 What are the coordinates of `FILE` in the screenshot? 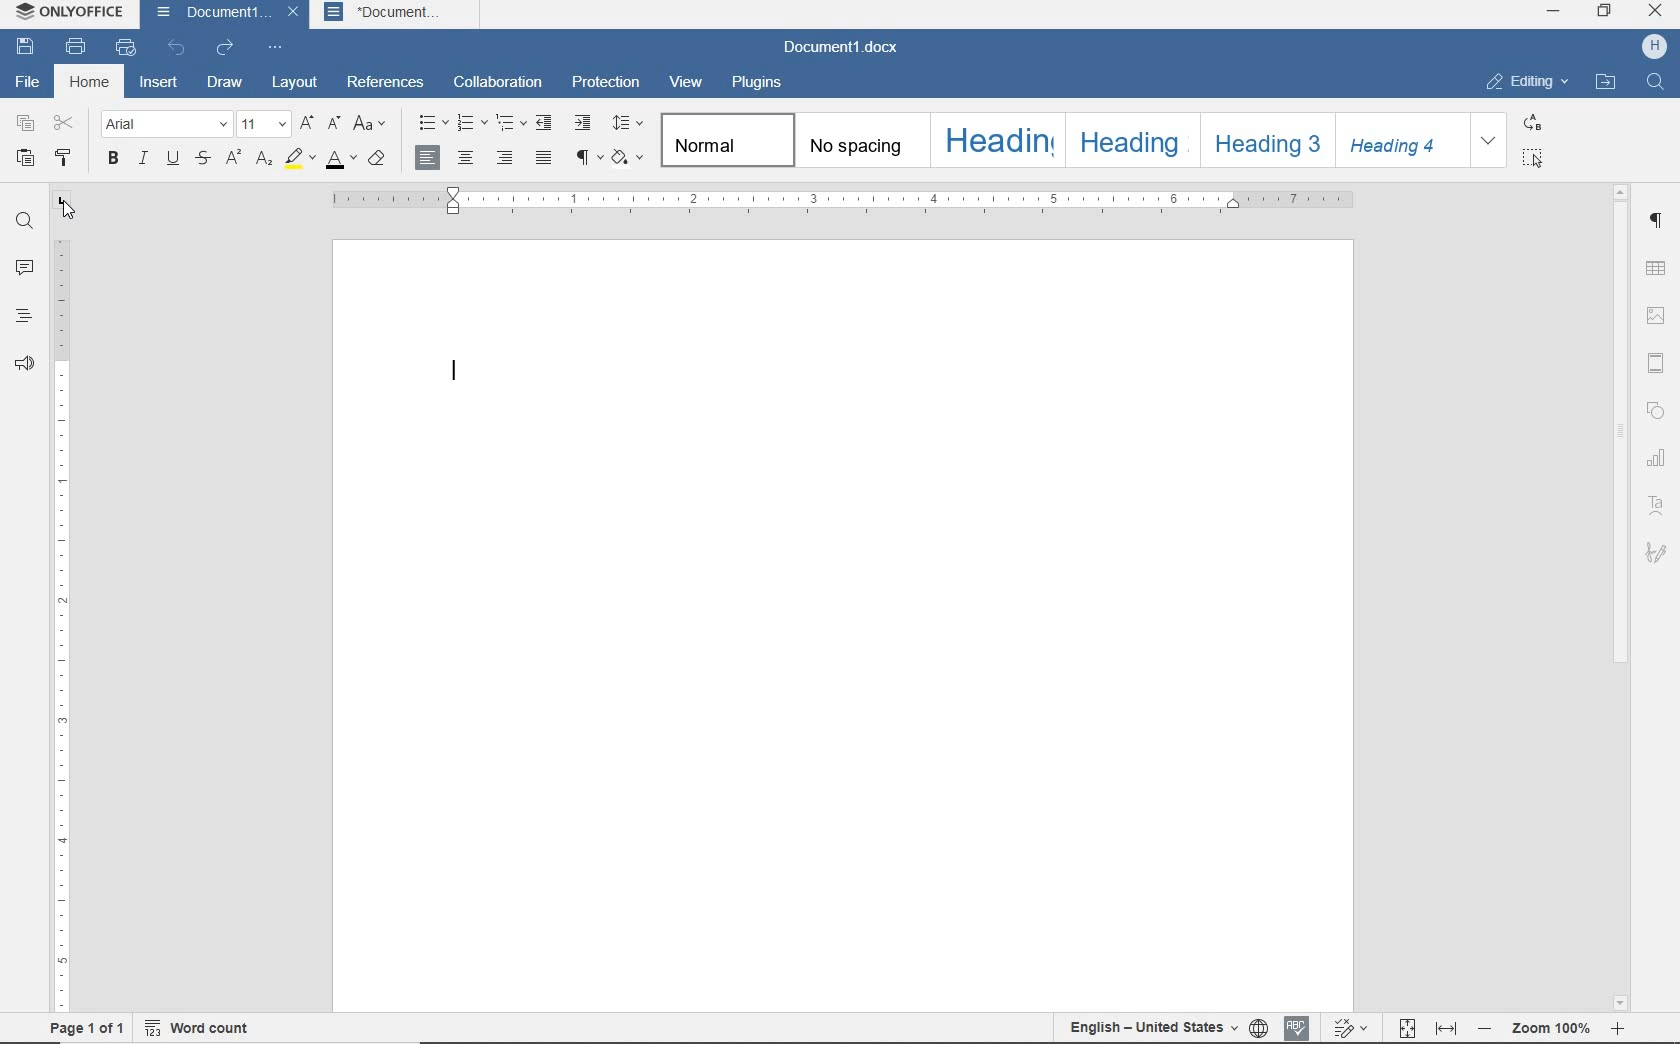 It's located at (28, 82).